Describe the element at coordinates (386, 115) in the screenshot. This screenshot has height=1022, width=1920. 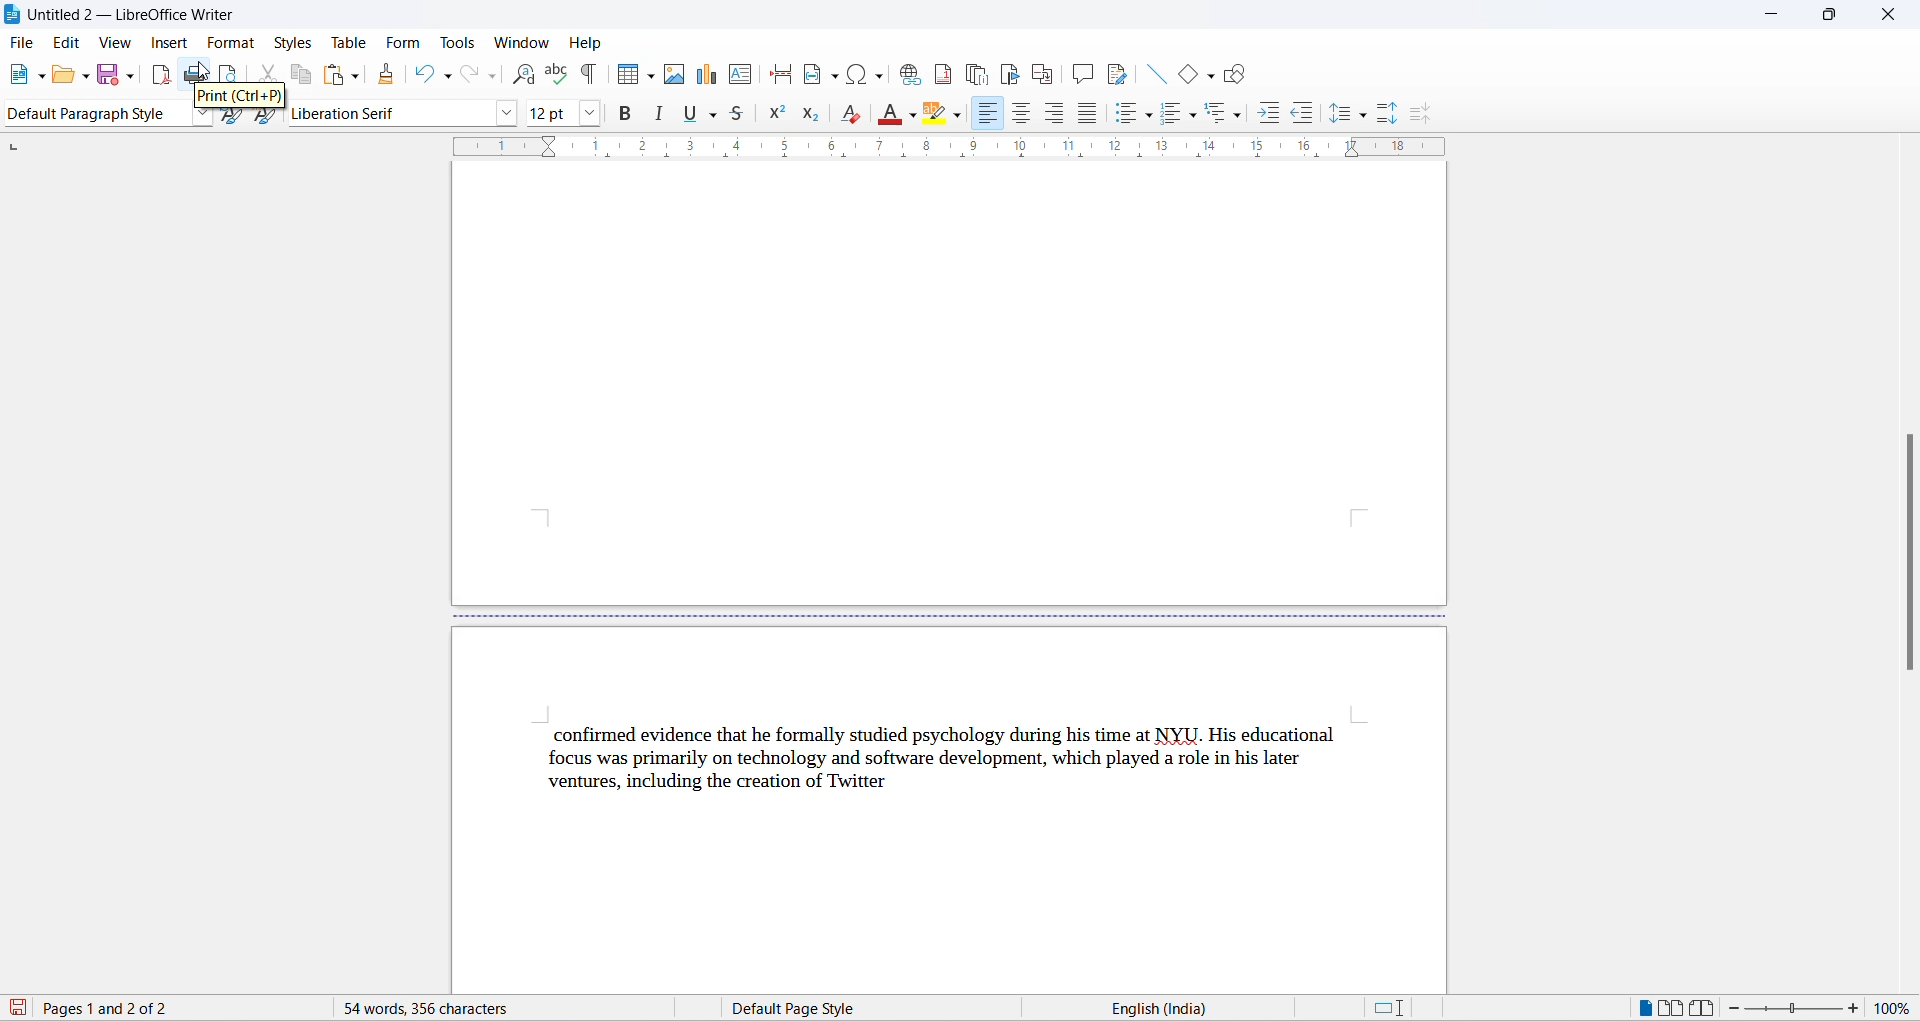
I see `liberation serif` at that location.